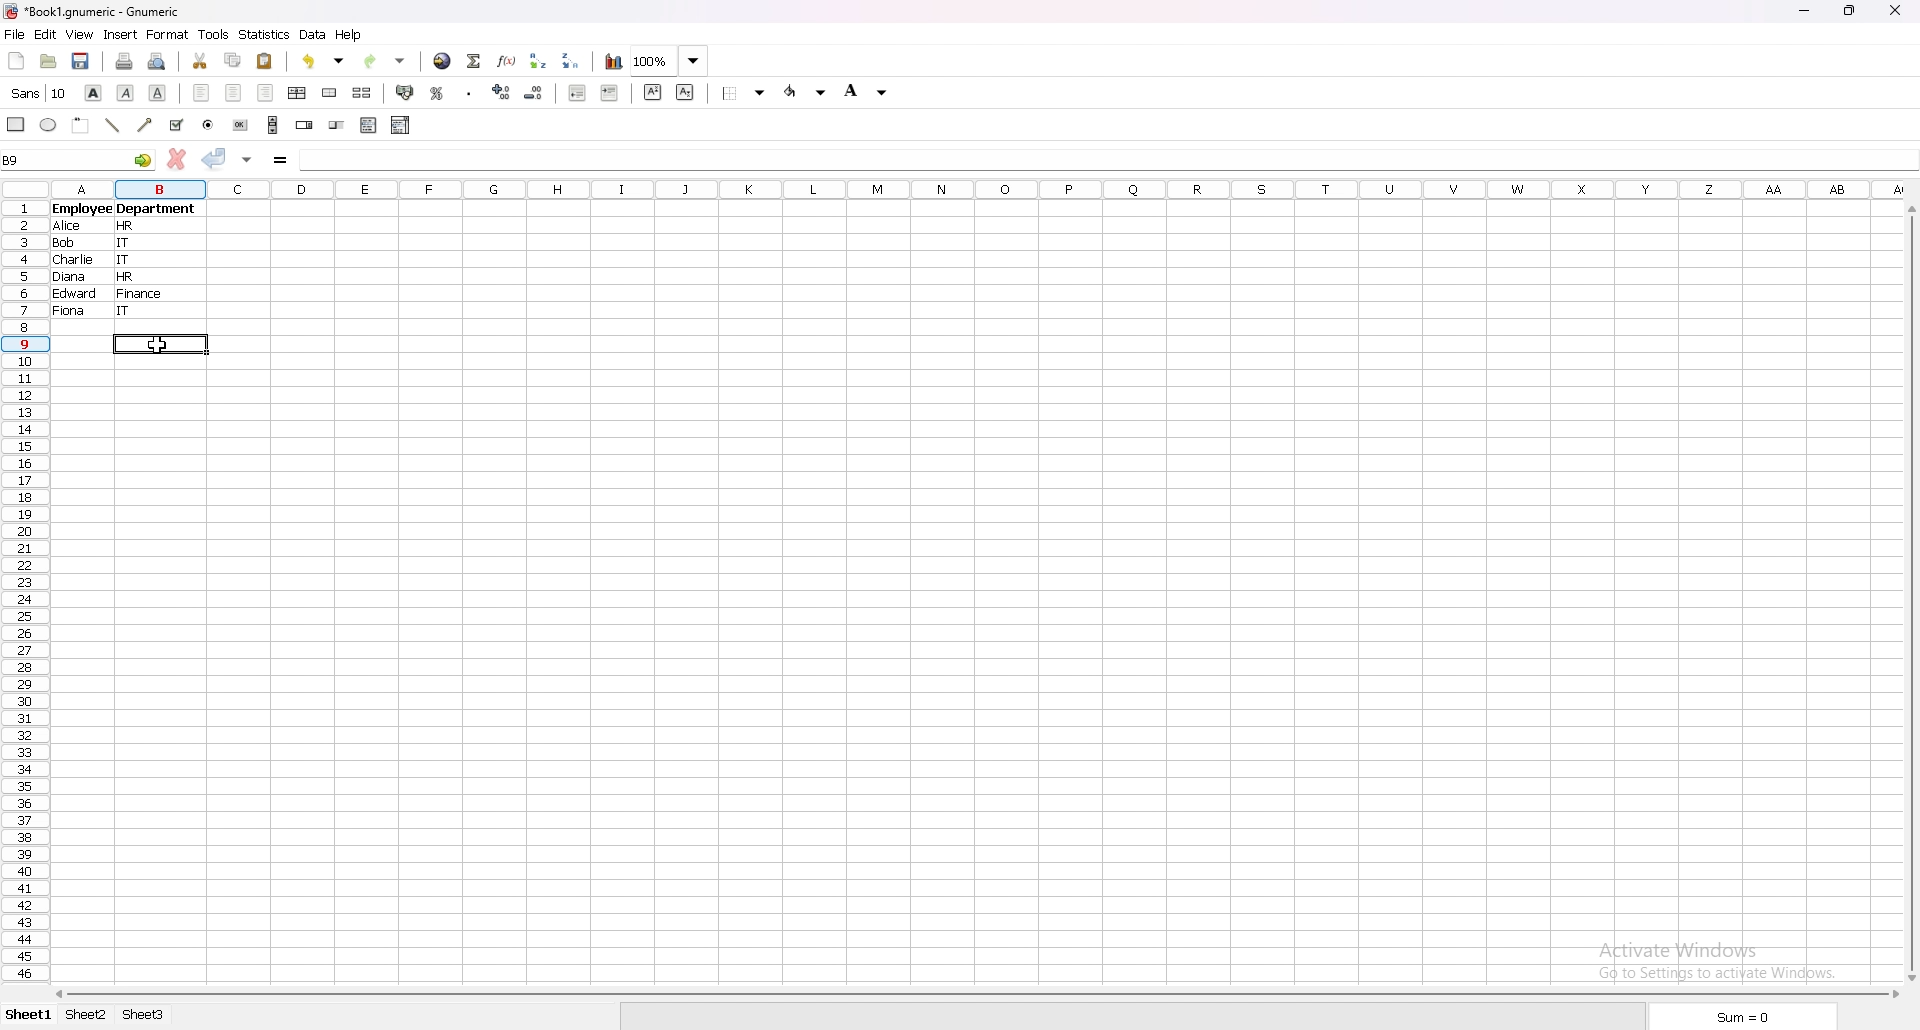  I want to click on increase decimals, so click(504, 93).